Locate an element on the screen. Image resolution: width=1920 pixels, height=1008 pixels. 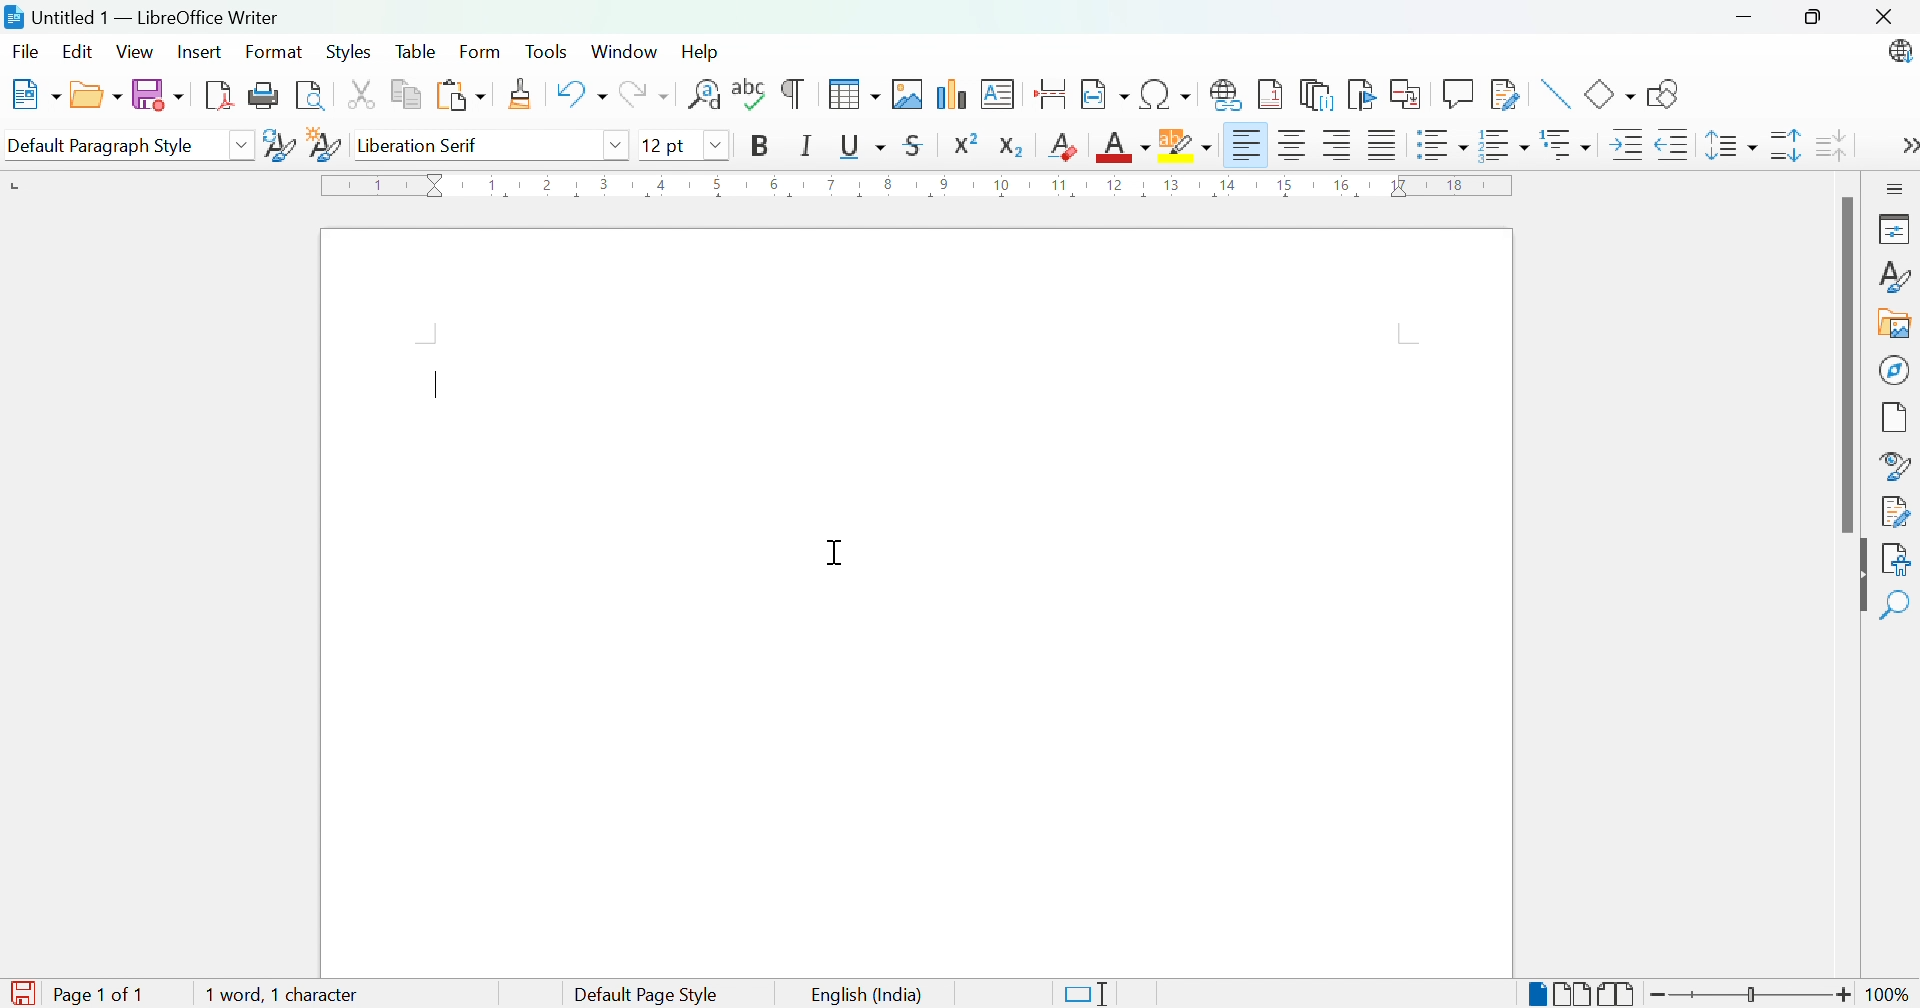
Hide is located at coordinates (1859, 576).